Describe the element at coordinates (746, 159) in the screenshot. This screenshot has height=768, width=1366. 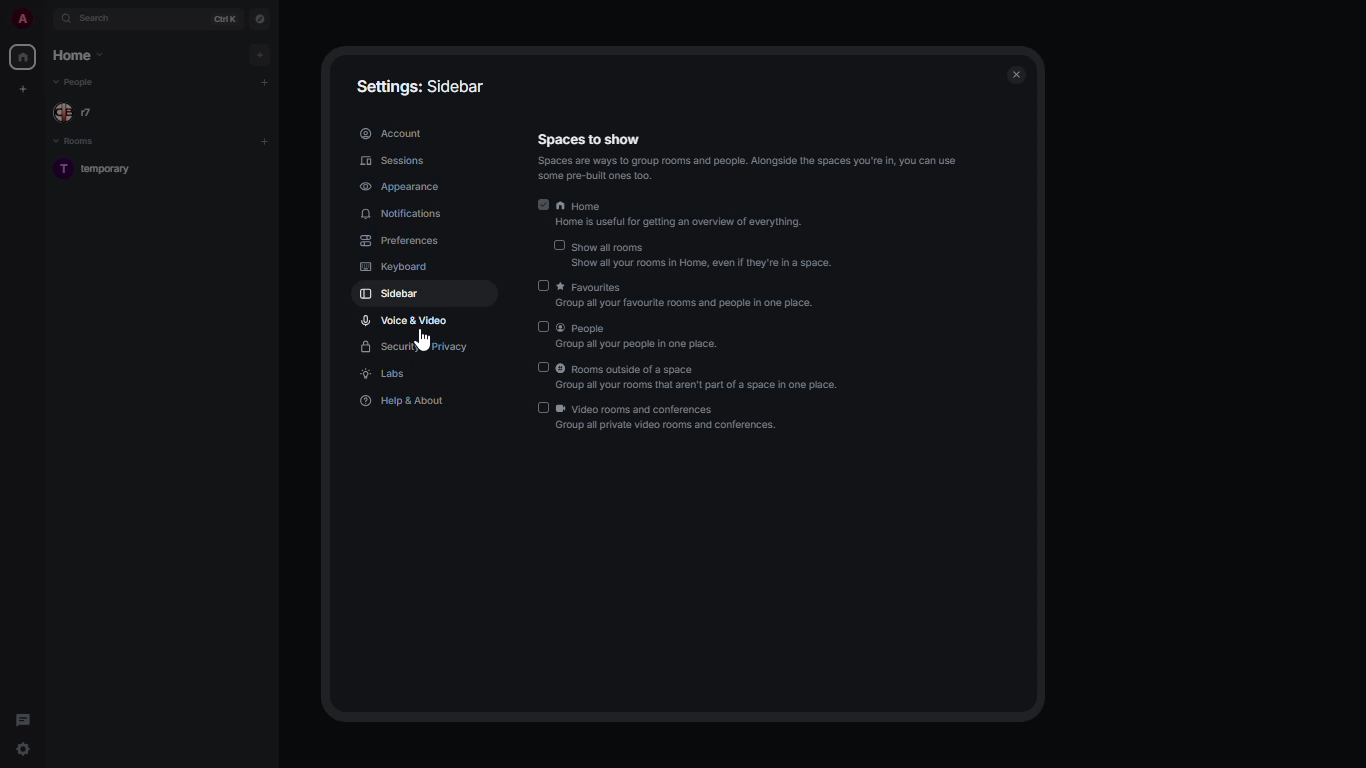
I see `spaces to show` at that location.